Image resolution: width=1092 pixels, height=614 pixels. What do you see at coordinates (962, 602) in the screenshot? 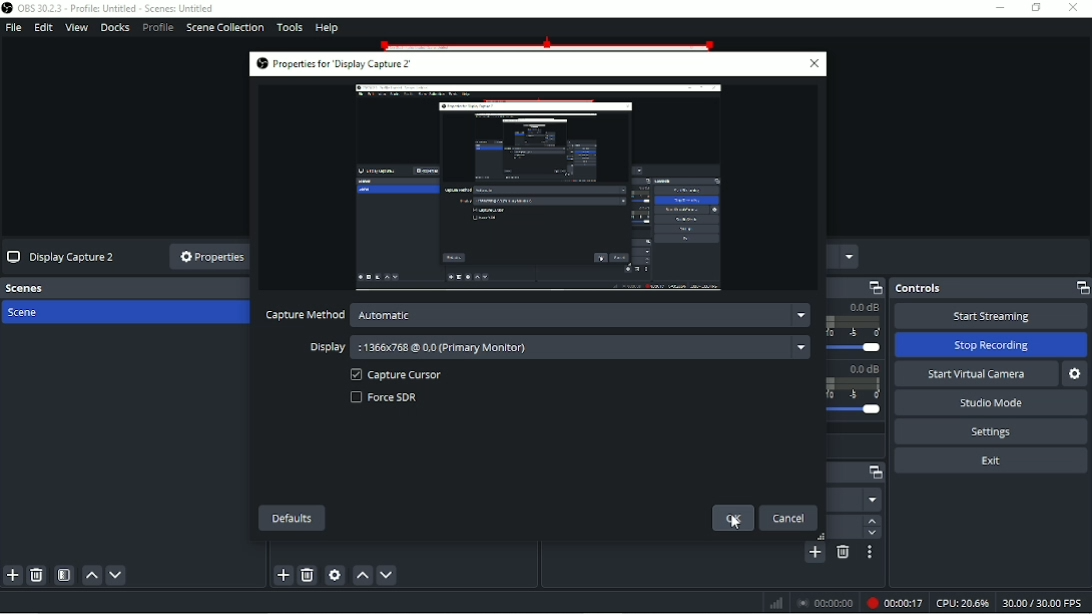
I see `CPU 20.6%` at bounding box center [962, 602].